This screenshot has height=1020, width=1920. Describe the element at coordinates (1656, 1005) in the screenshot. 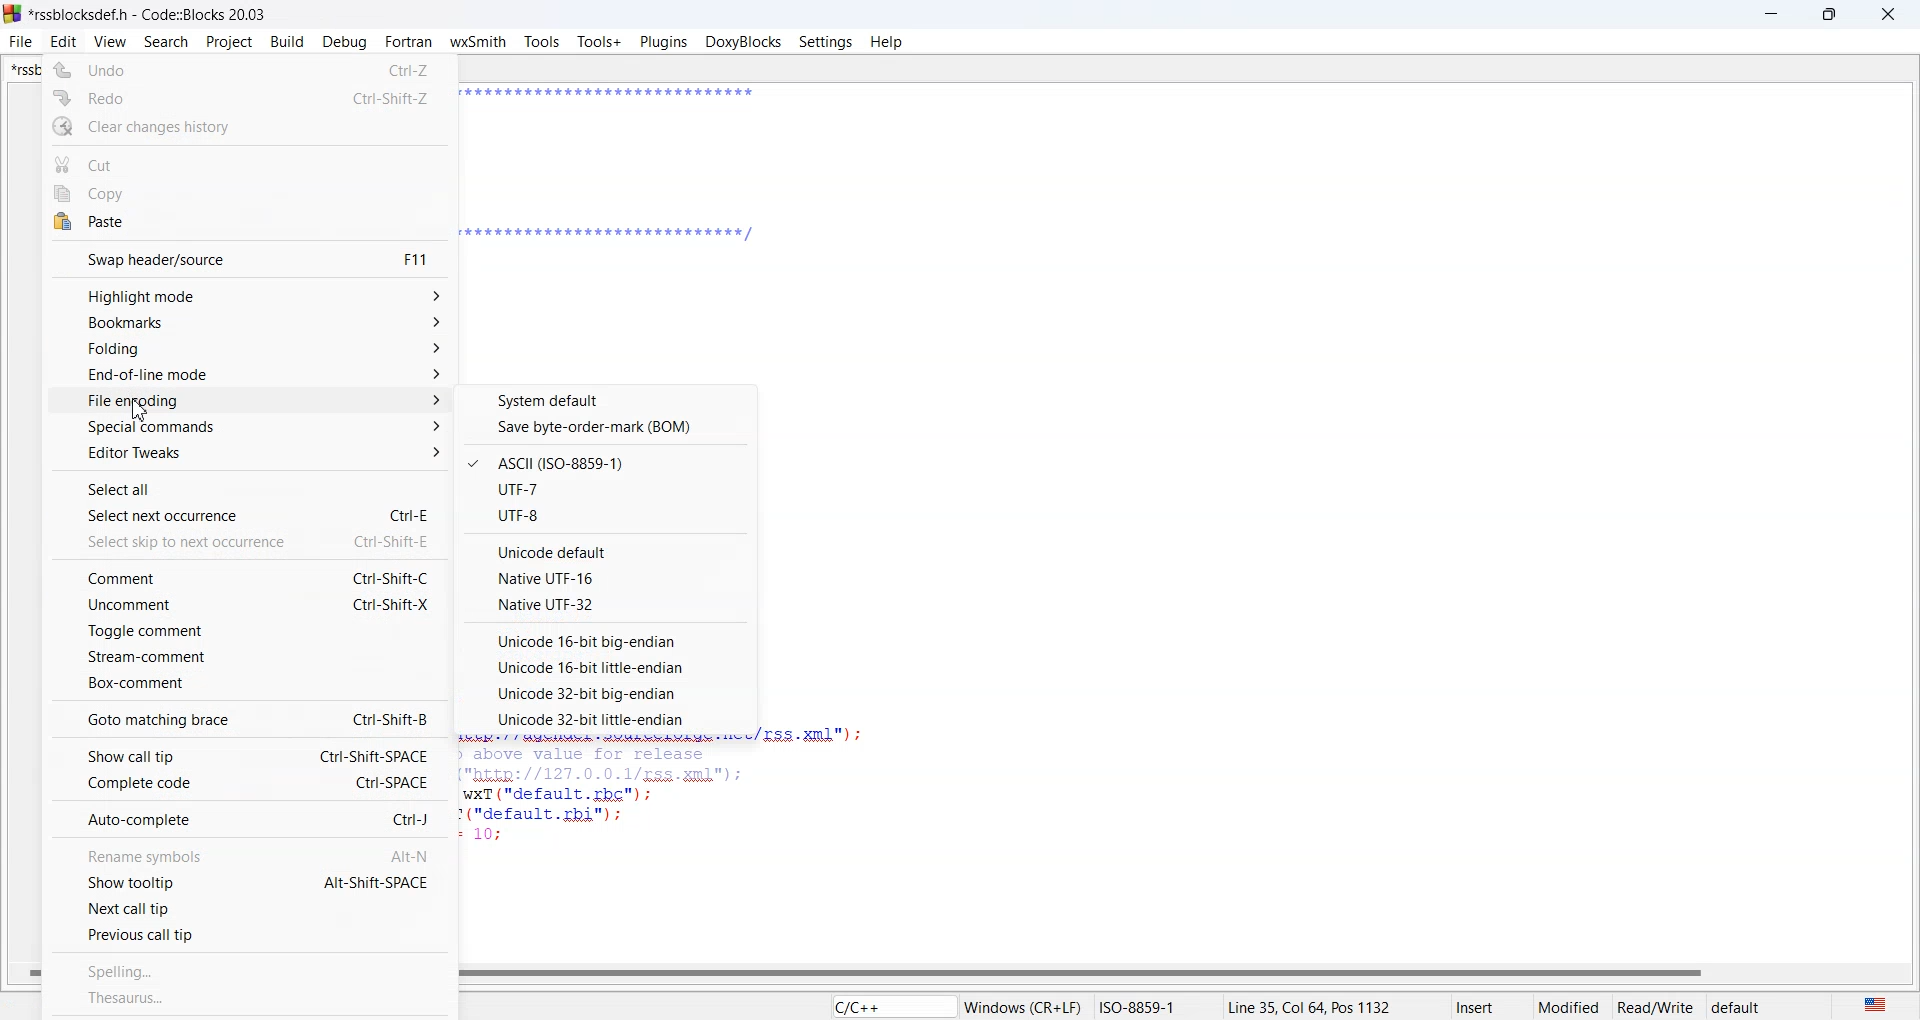

I see `Read/white` at that location.